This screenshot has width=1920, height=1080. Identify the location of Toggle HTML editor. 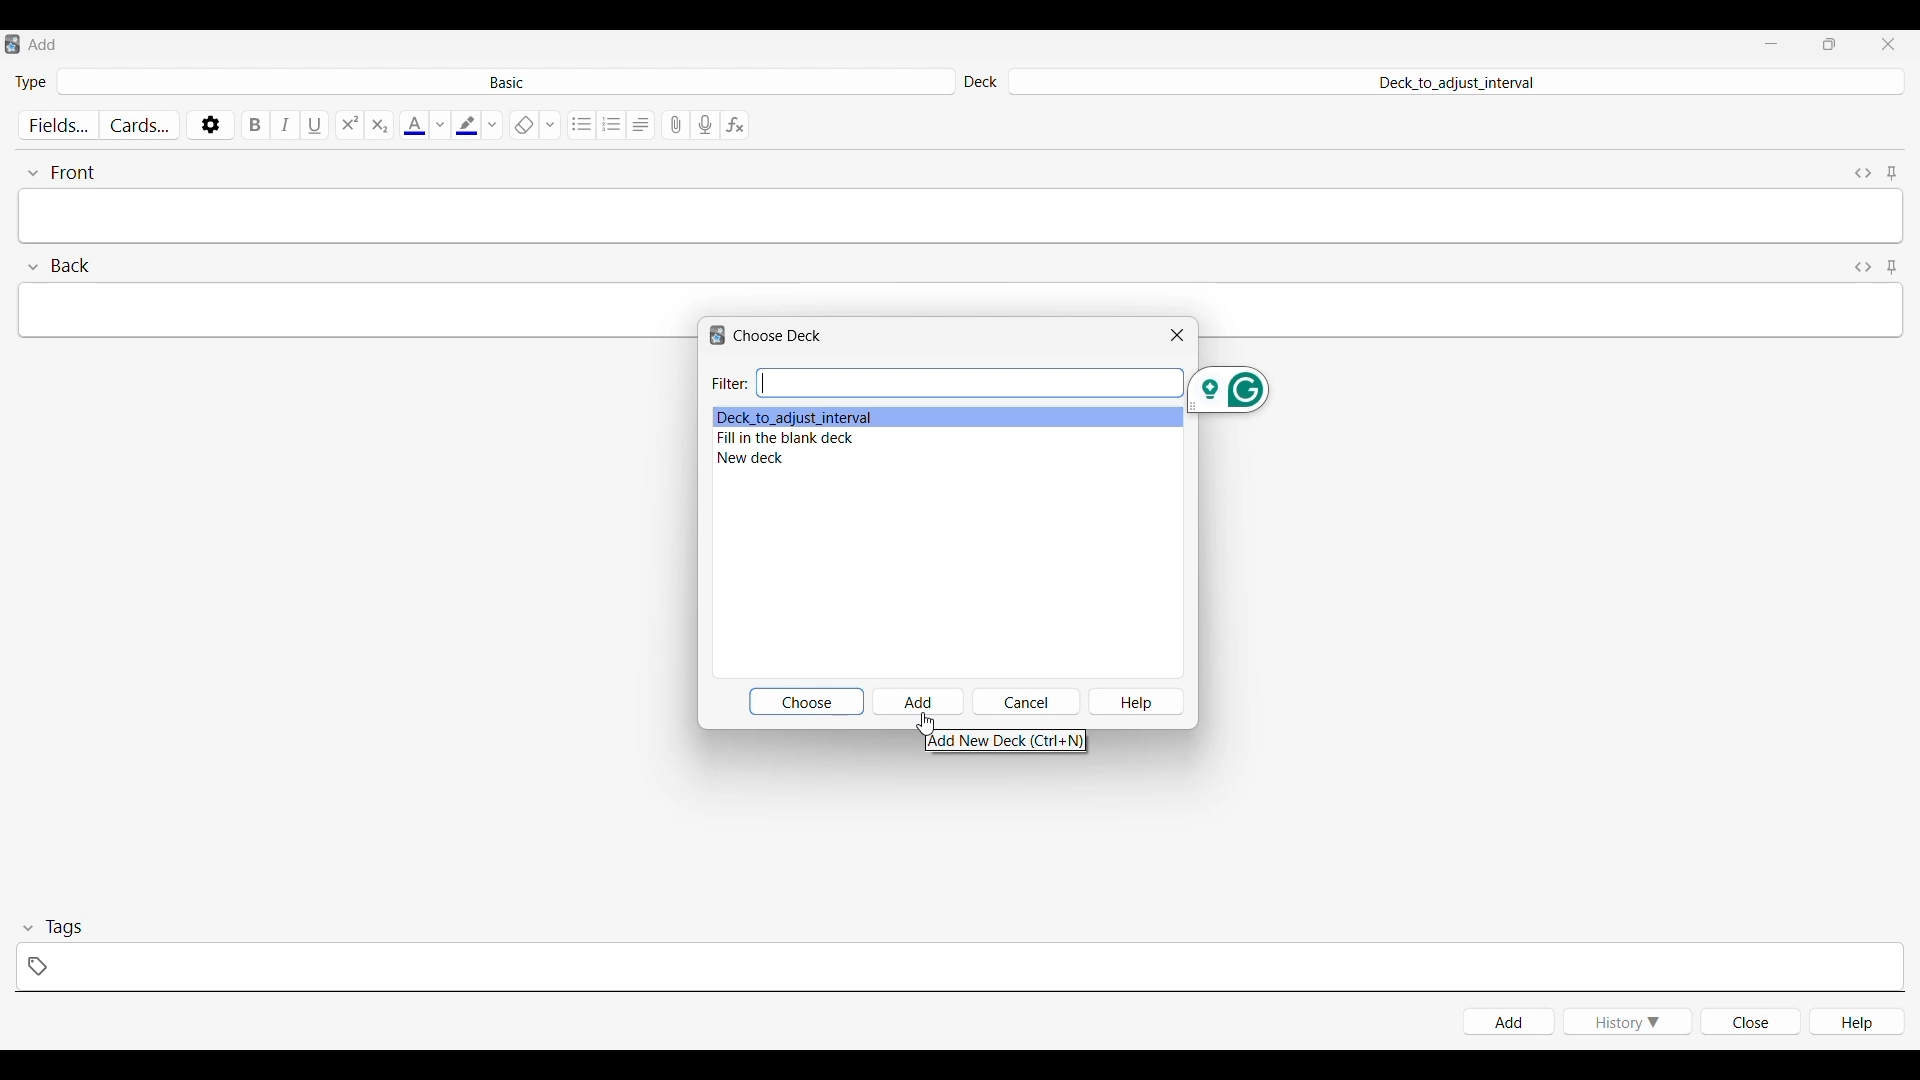
(1864, 268).